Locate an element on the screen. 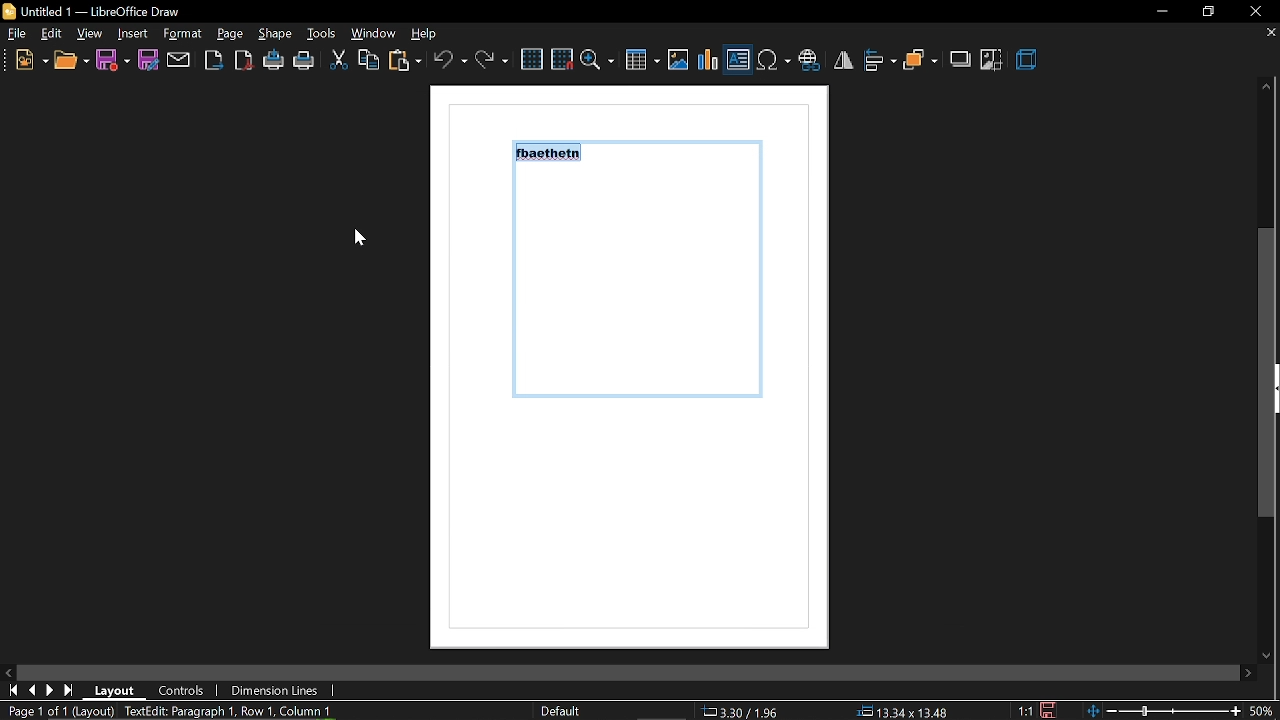 This screenshot has width=1280, height=720. view is located at coordinates (90, 33).